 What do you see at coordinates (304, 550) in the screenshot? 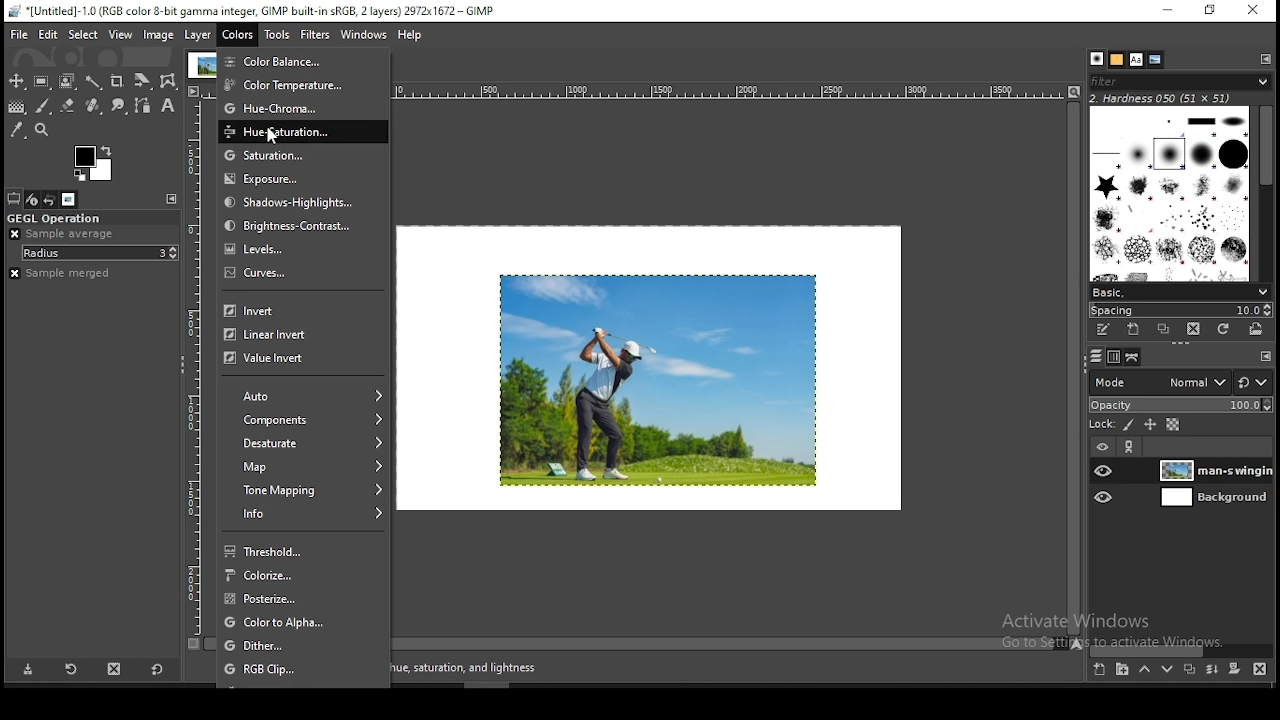
I see `threshold` at bounding box center [304, 550].